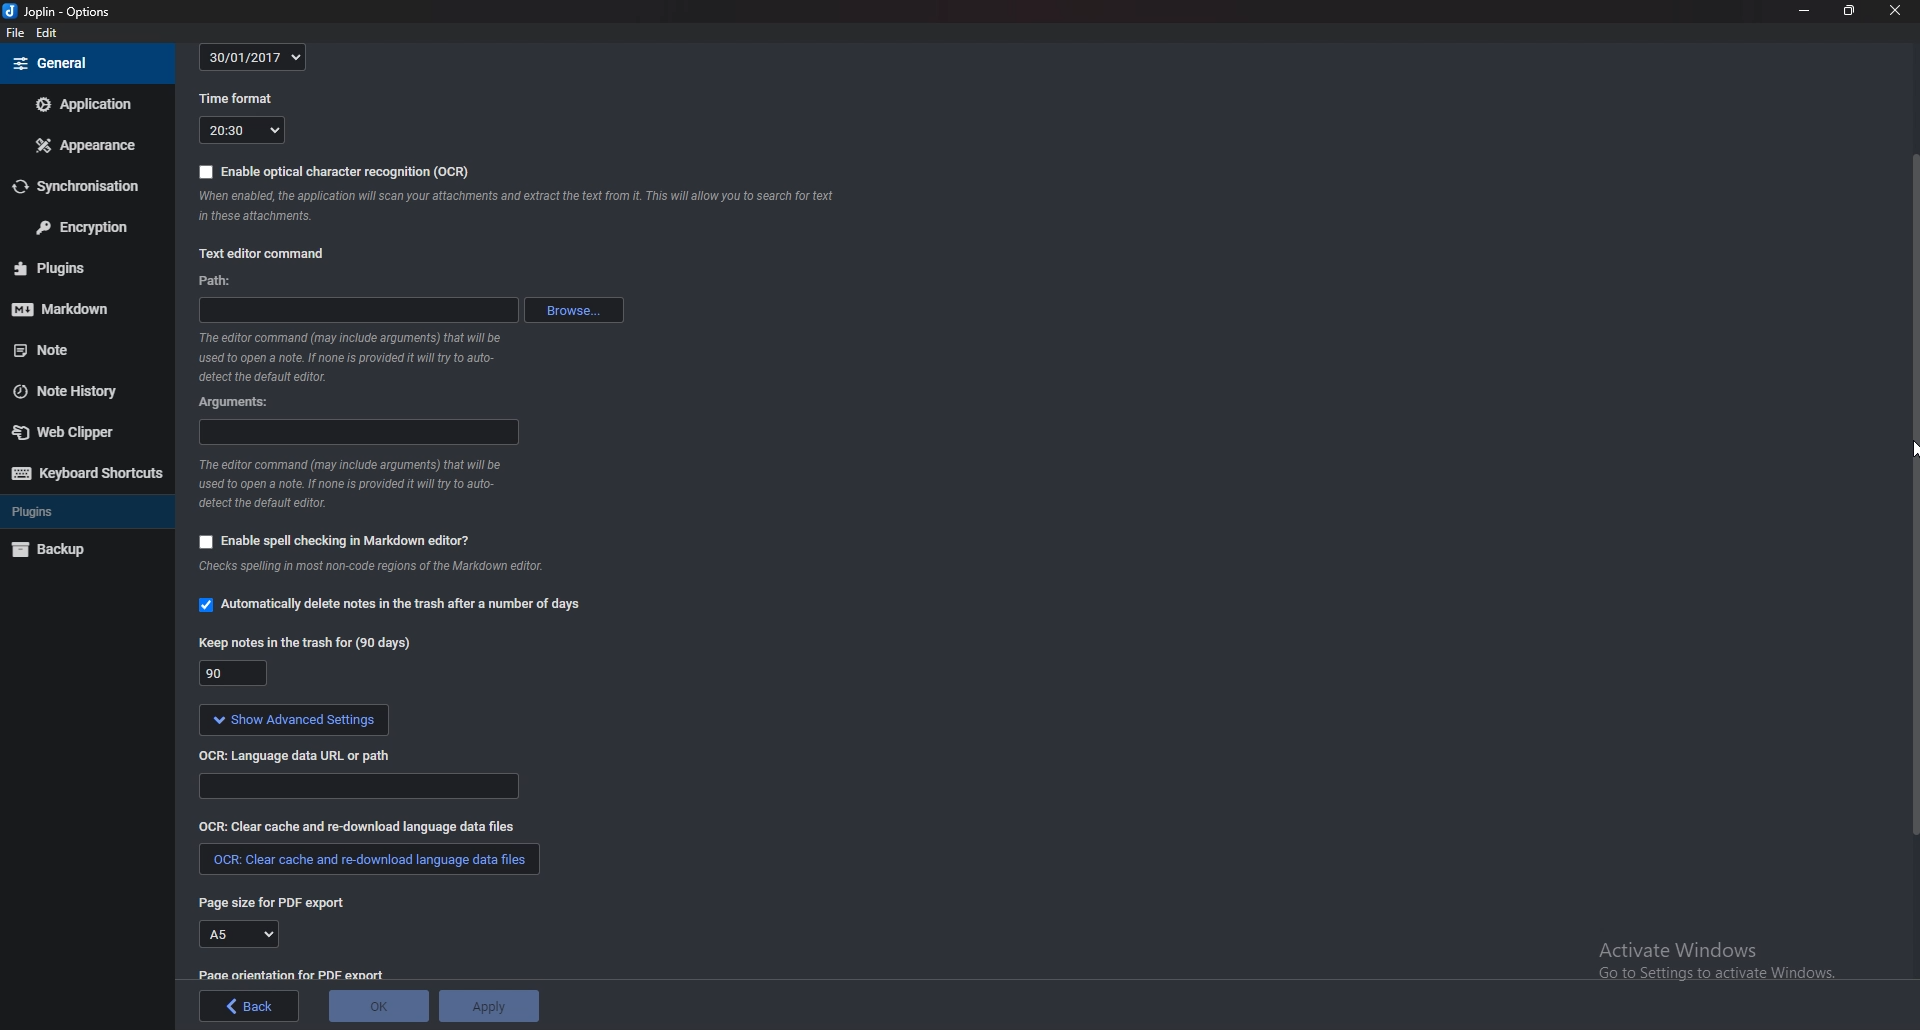 This screenshot has height=1030, width=1920. I want to click on Enable spell checking, so click(336, 540).